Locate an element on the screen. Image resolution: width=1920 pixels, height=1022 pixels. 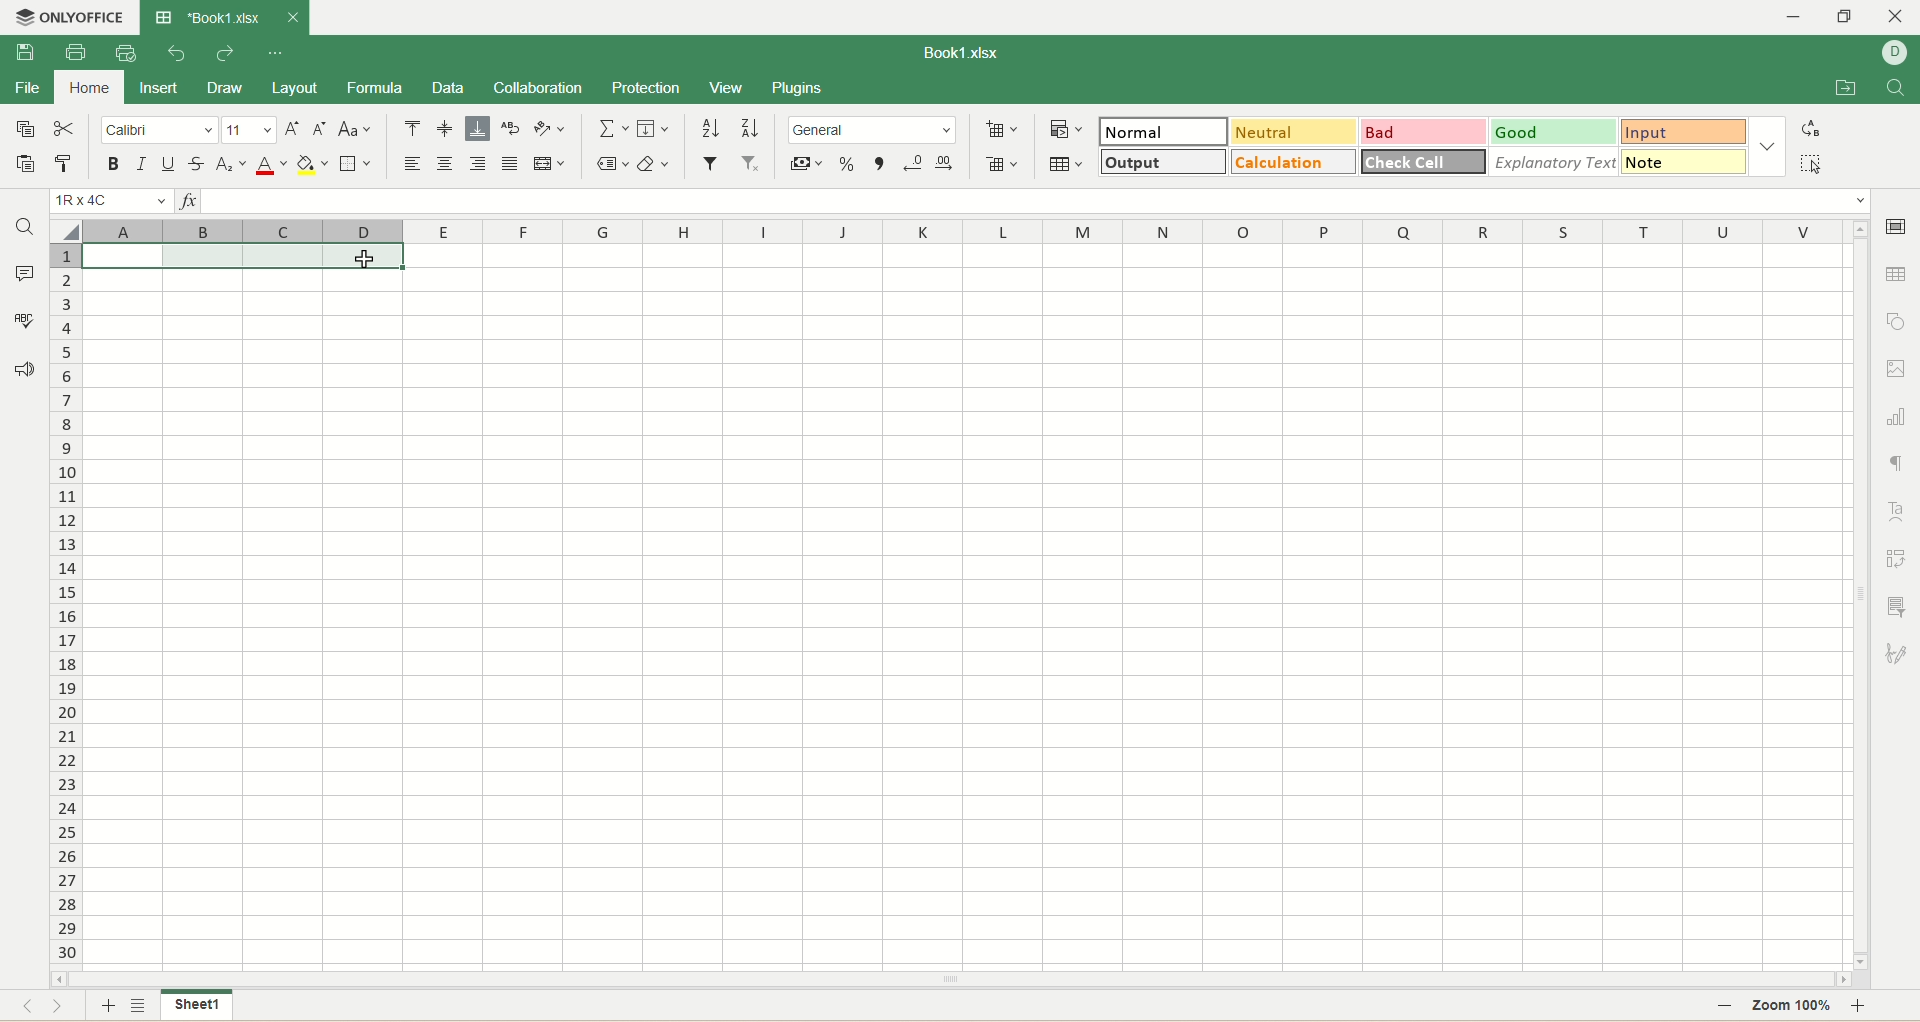
decrease decimal is located at coordinates (909, 162).